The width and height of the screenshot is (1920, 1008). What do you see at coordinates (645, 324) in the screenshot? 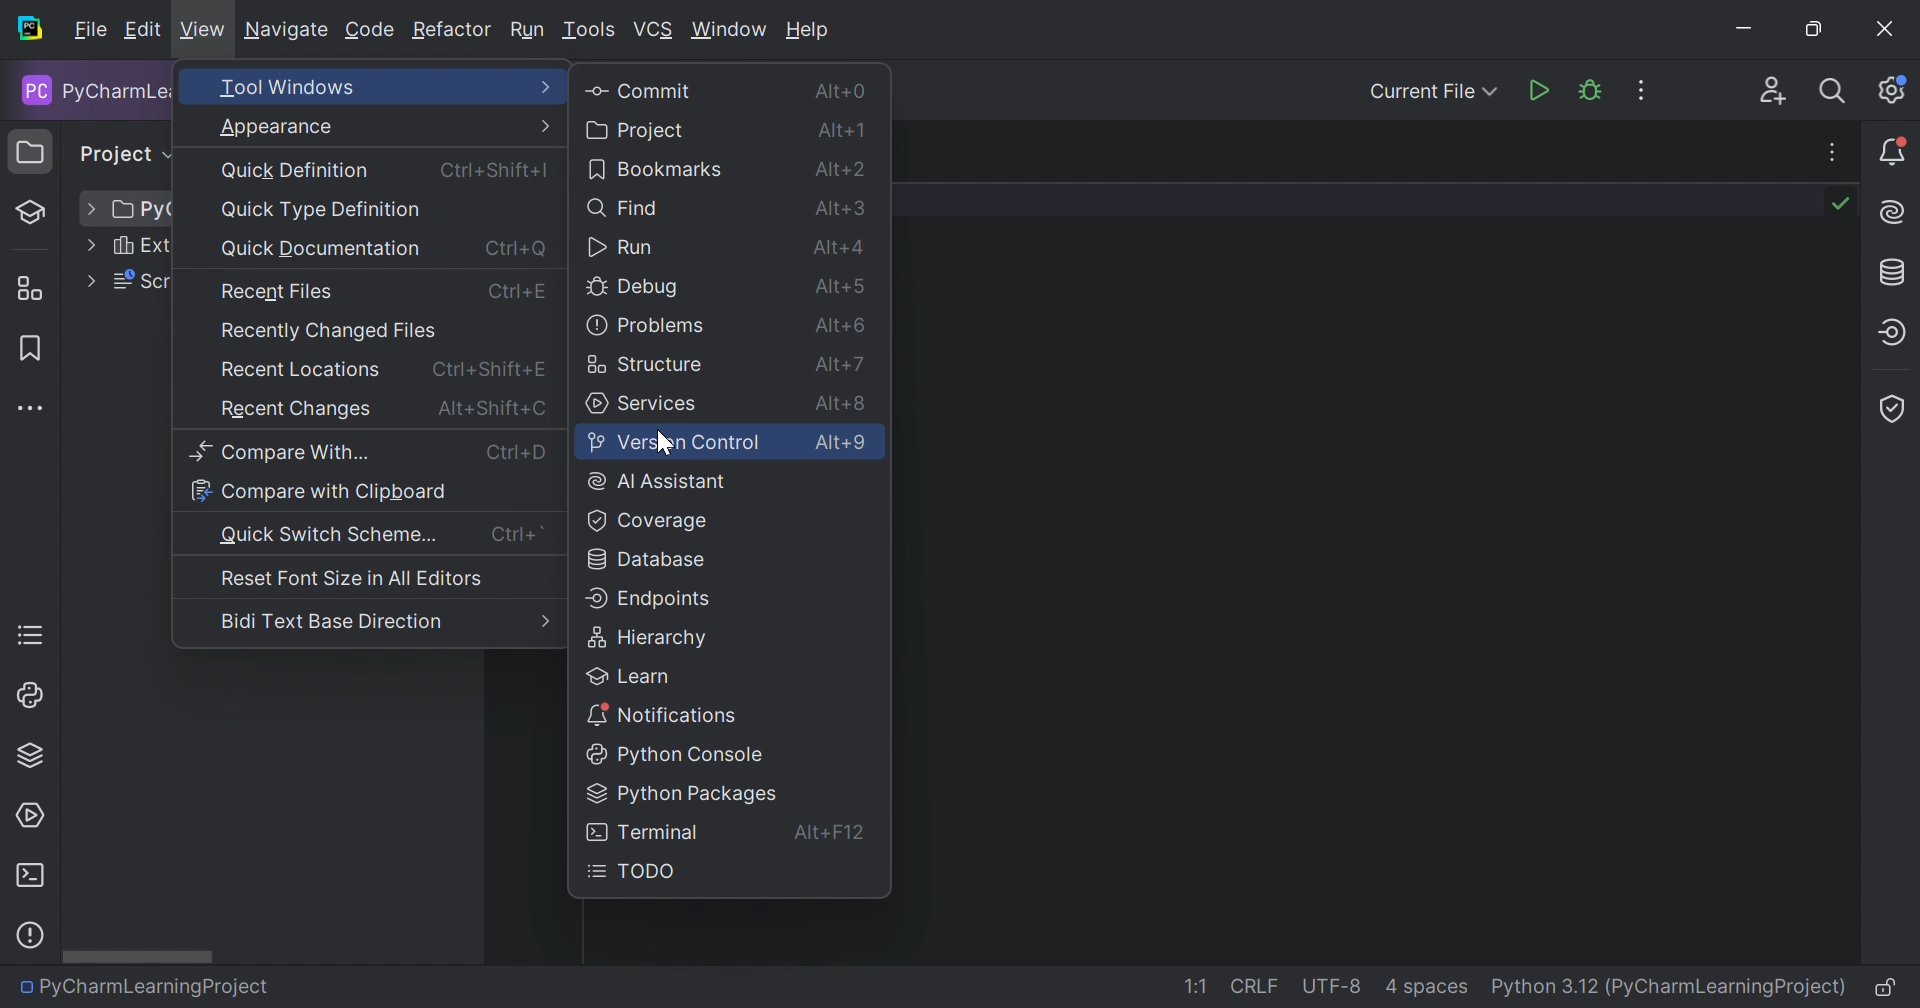
I see `Problems` at bounding box center [645, 324].